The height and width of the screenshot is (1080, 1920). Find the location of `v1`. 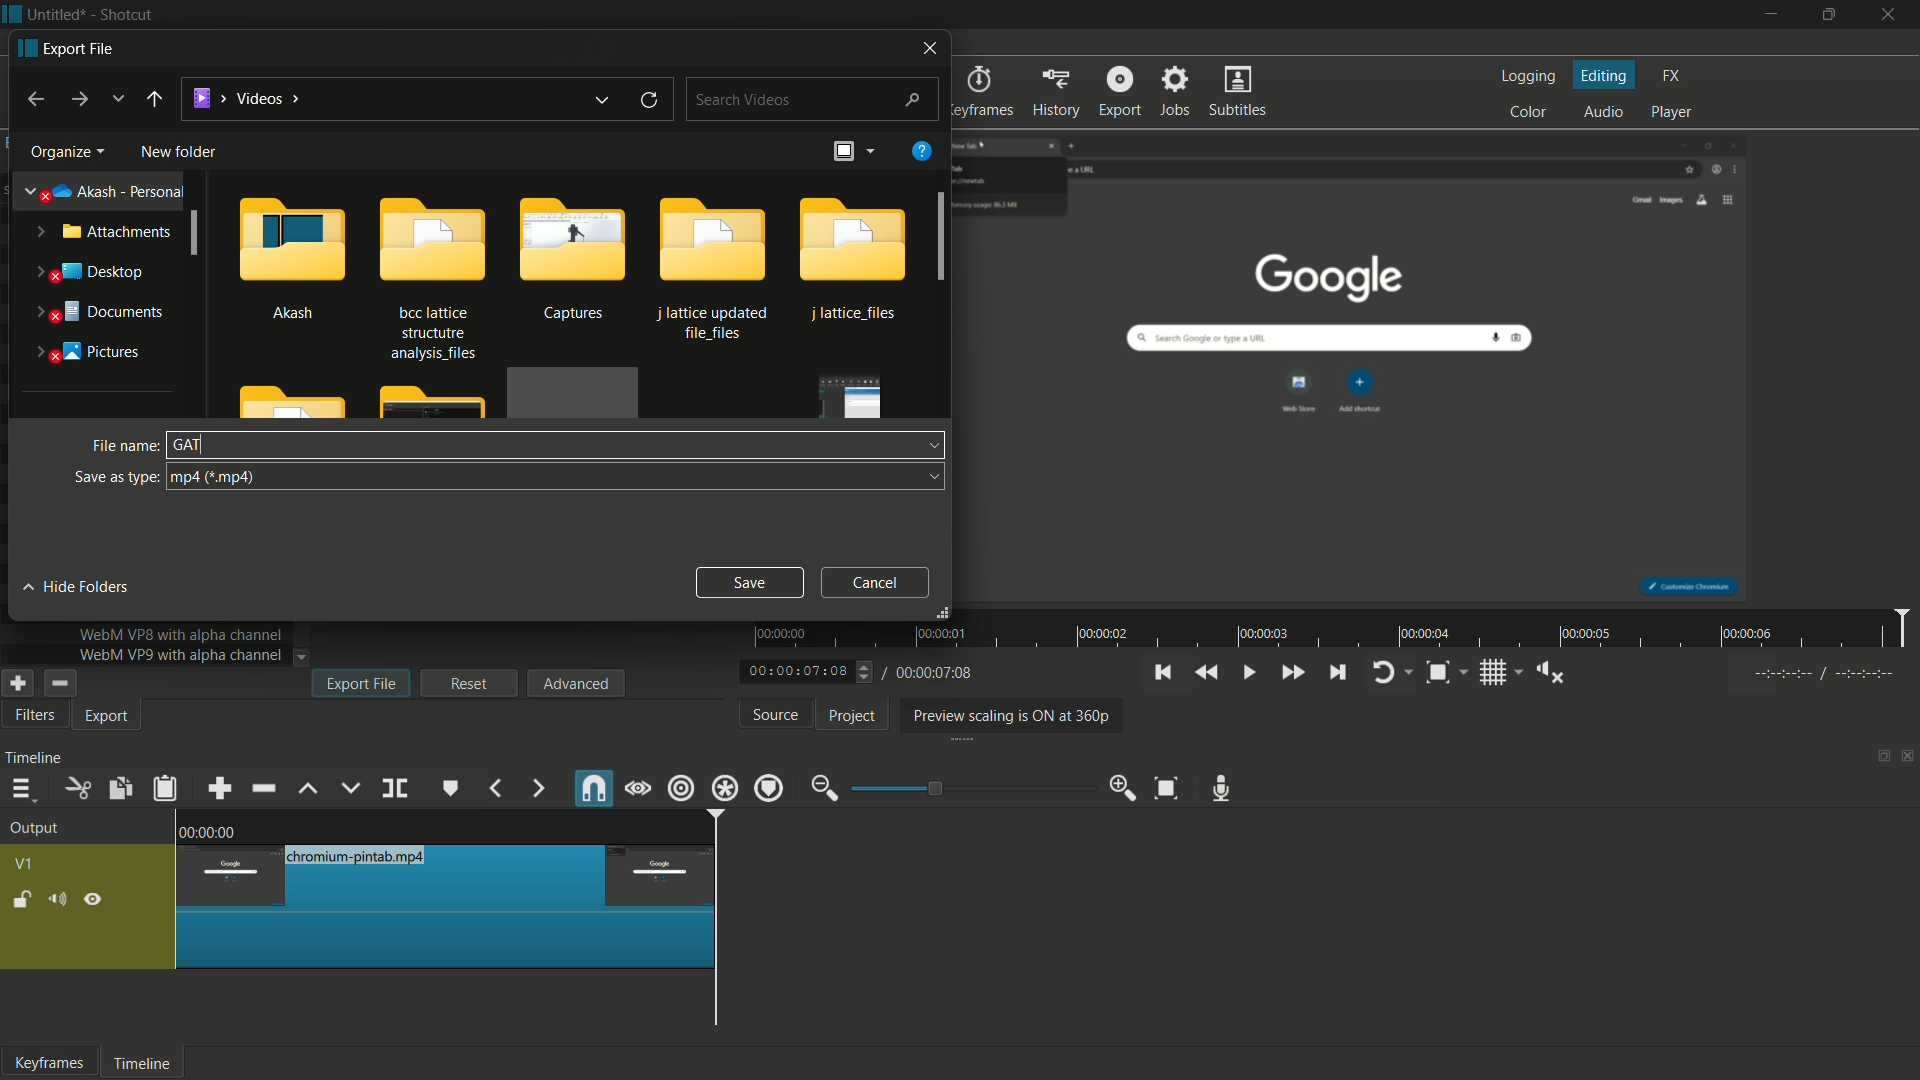

v1 is located at coordinates (26, 866).